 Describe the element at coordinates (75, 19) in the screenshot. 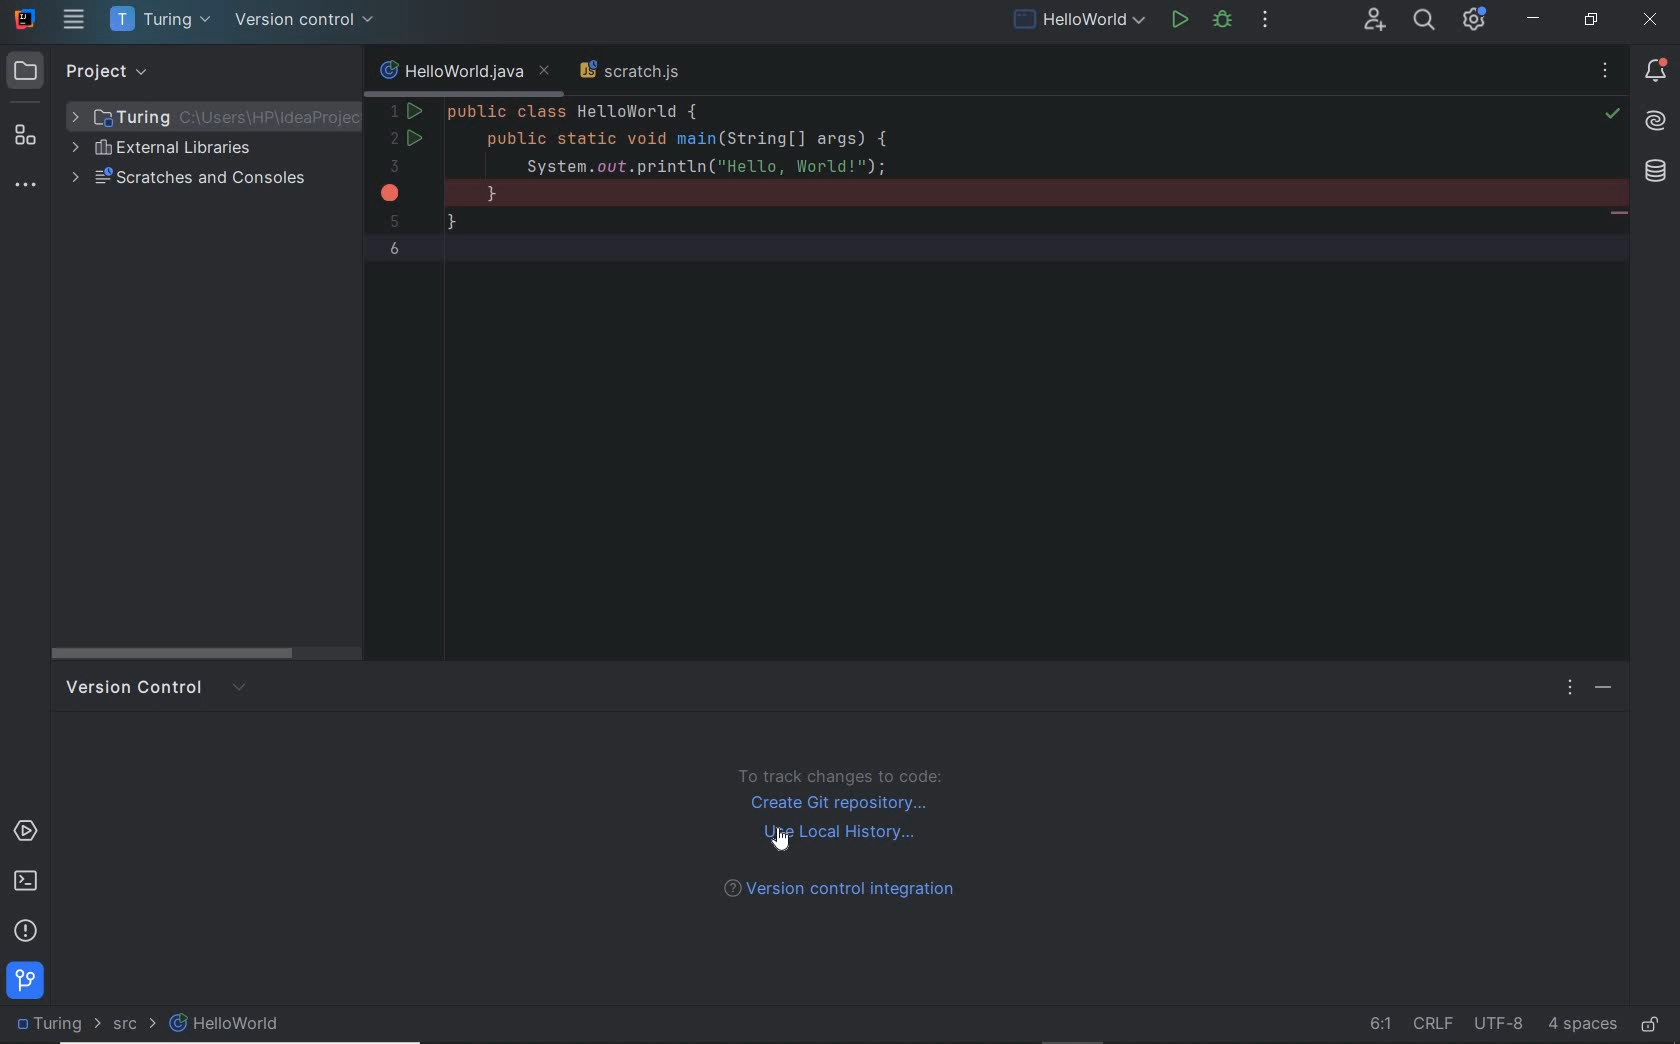

I see `main menu` at that location.